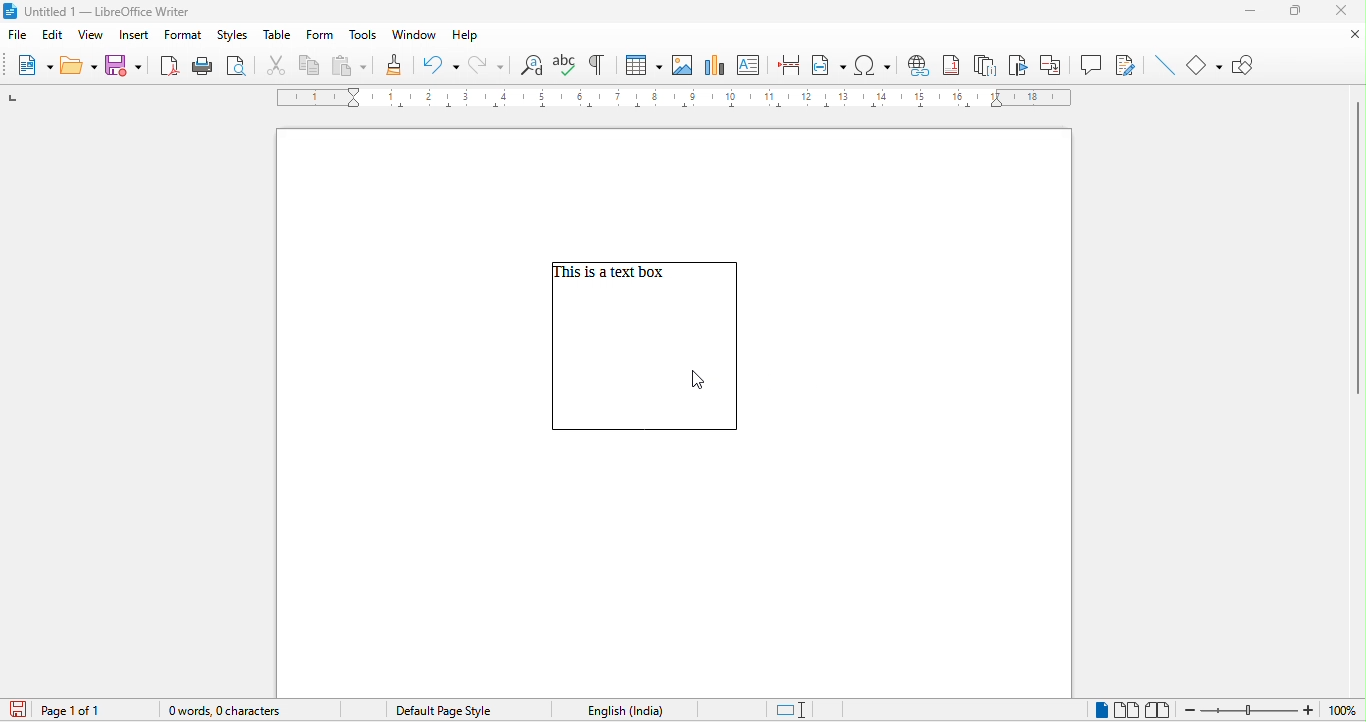 The height and width of the screenshot is (722, 1366). What do you see at coordinates (621, 710) in the screenshot?
I see `text language` at bounding box center [621, 710].